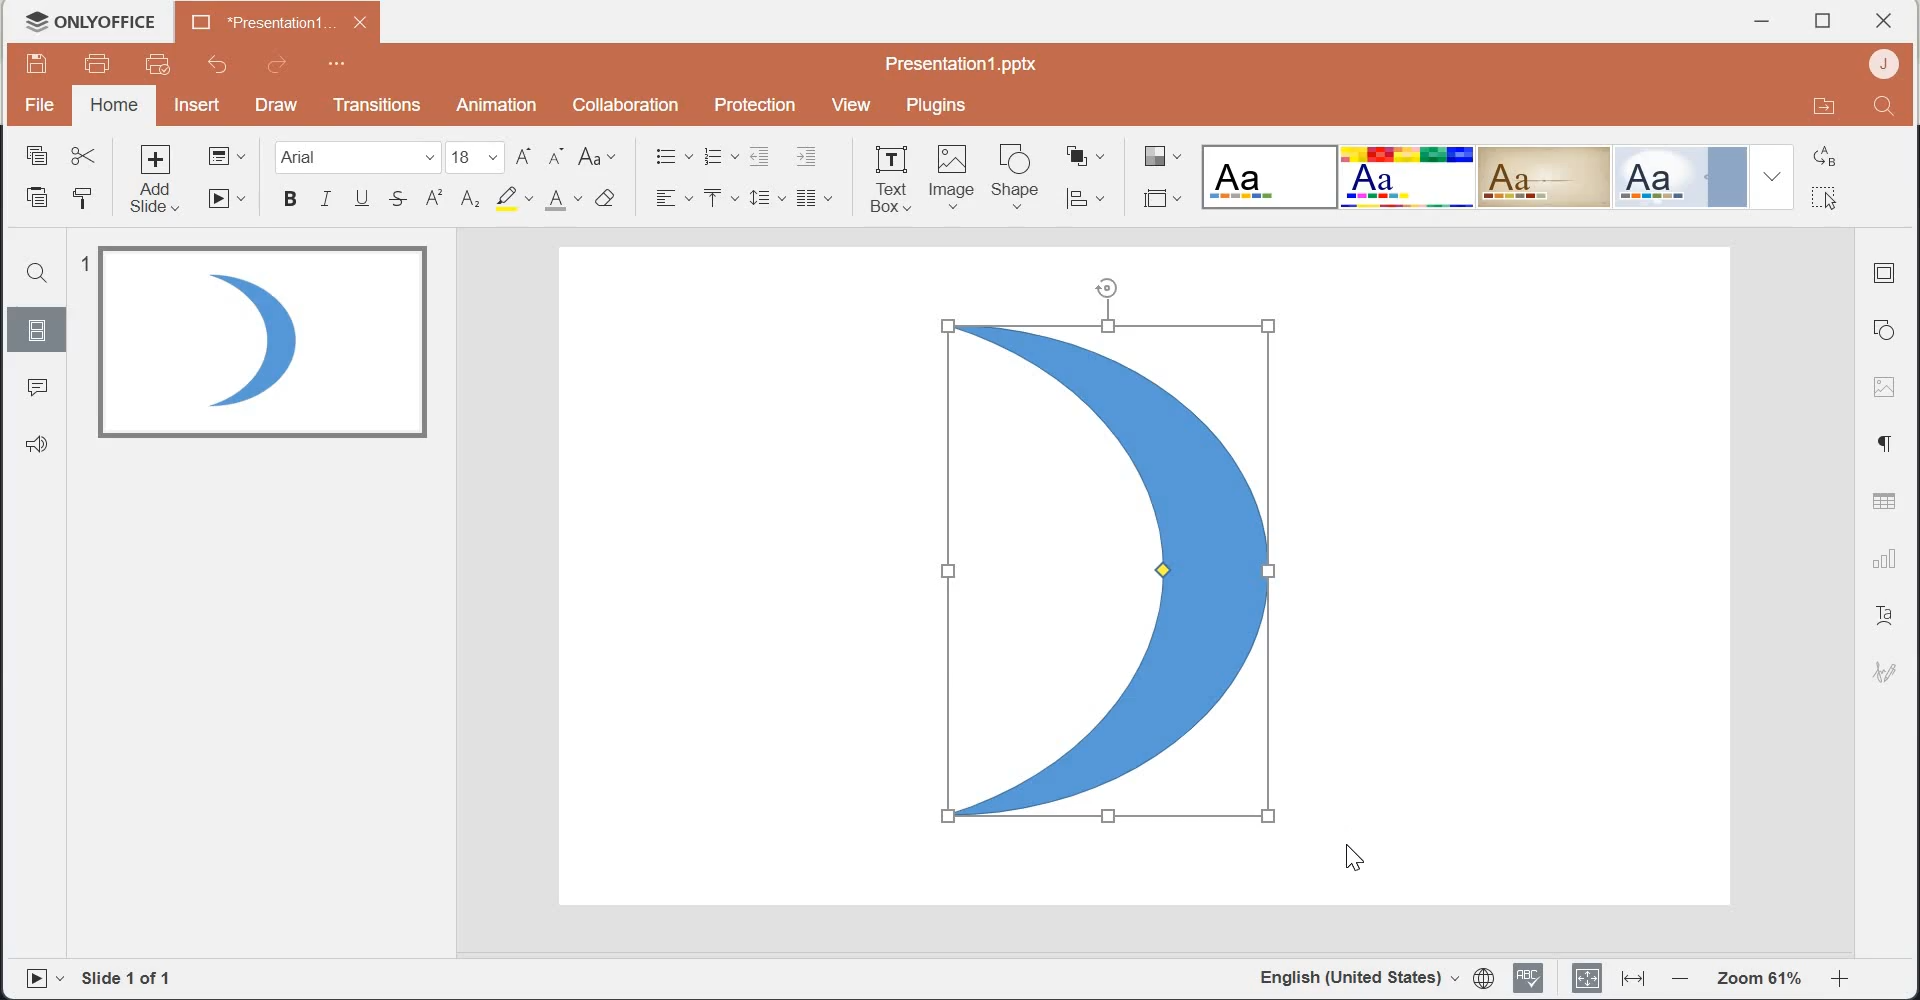 This screenshot has height=1000, width=1920. Describe the element at coordinates (719, 155) in the screenshot. I see `Numbering` at that location.